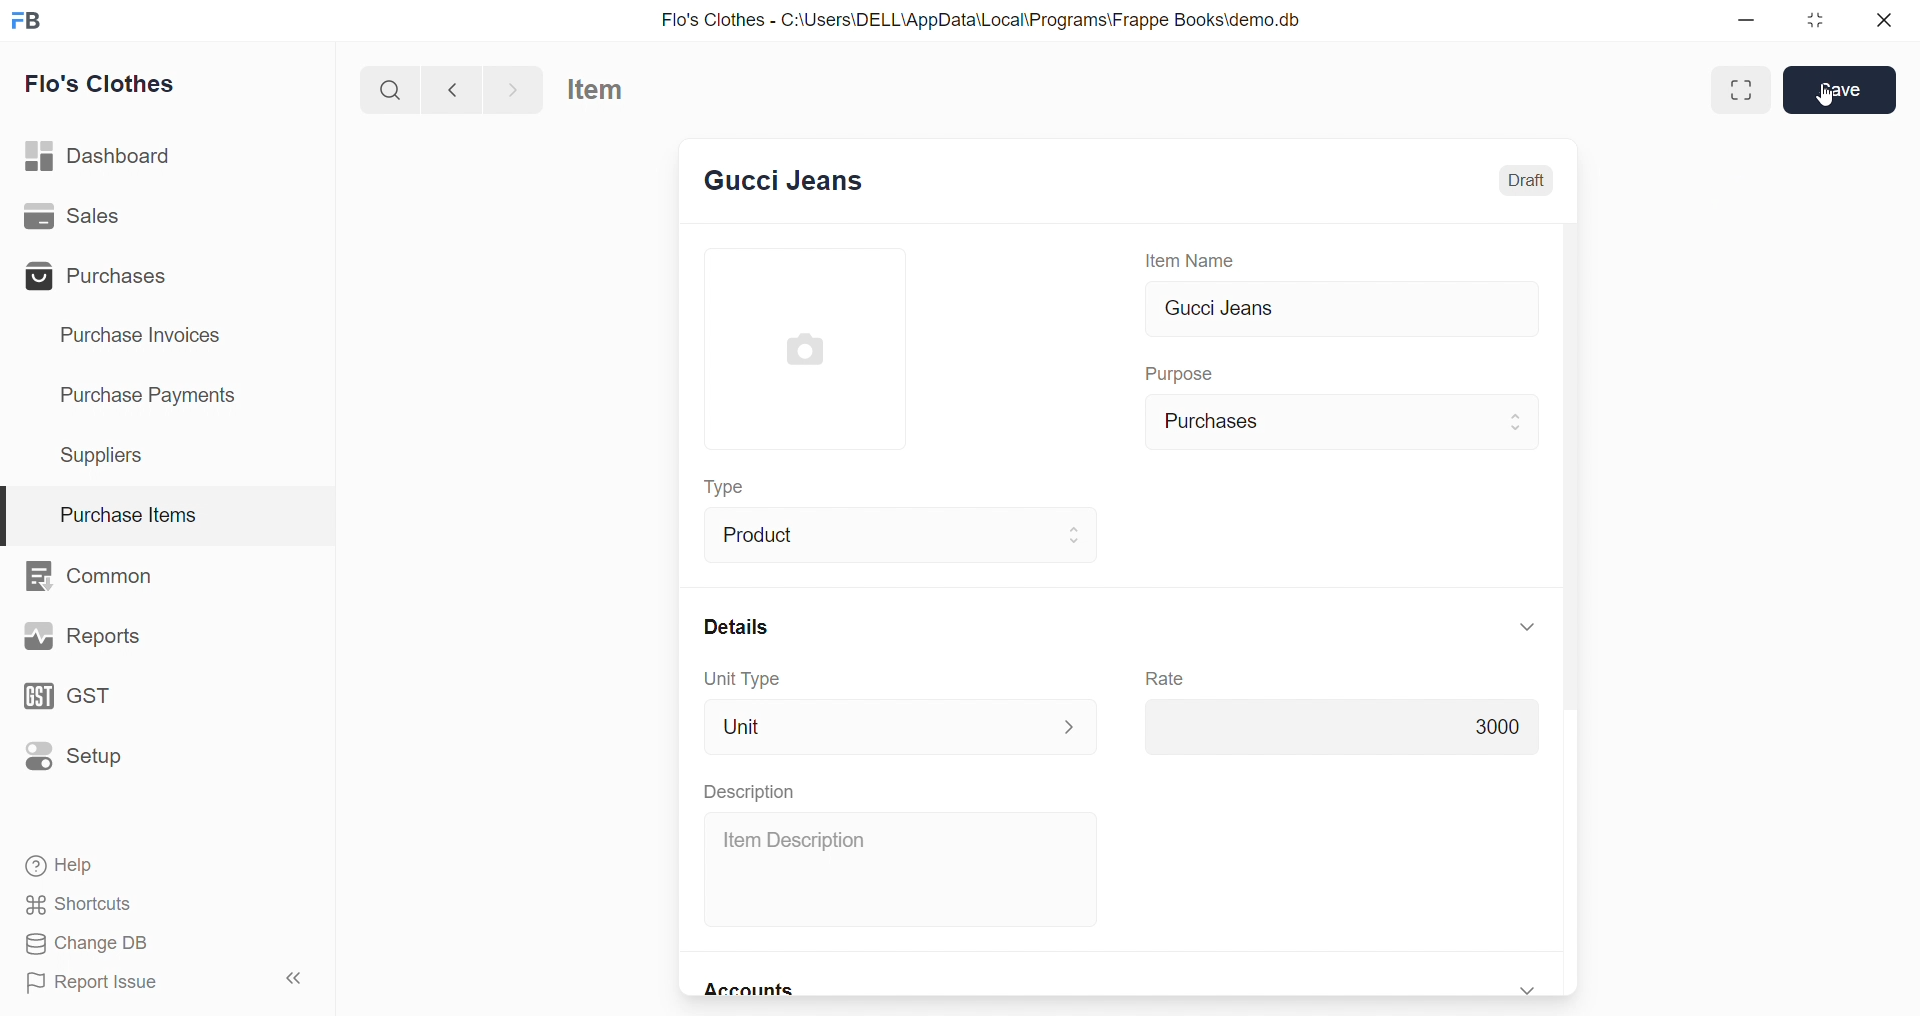 The height and width of the screenshot is (1016, 1920). What do you see at coordinates (154, 336) in the screenshot?
I see `Purchase Invoices` at bounding box center [154, 336].